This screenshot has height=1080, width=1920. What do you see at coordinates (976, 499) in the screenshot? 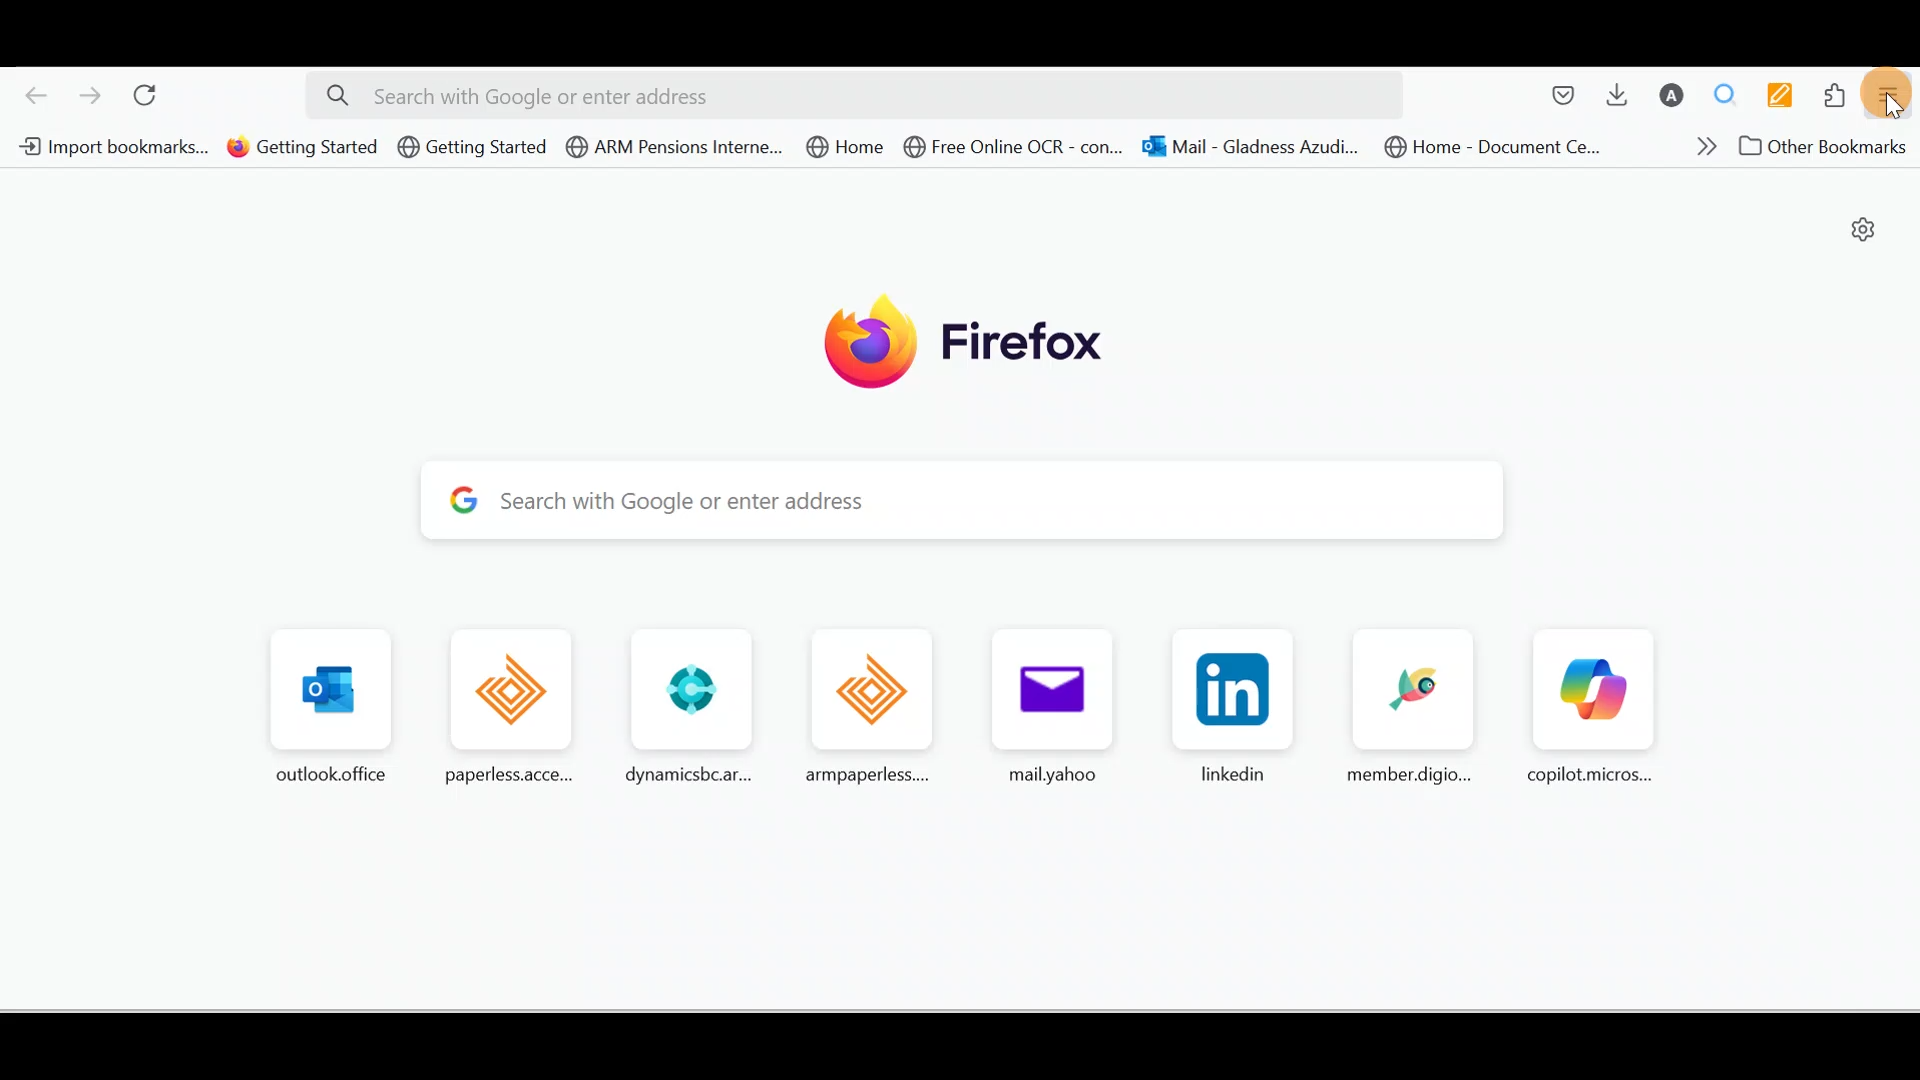
I see `Search with Google or enter address` at bounding box center [976, 499].